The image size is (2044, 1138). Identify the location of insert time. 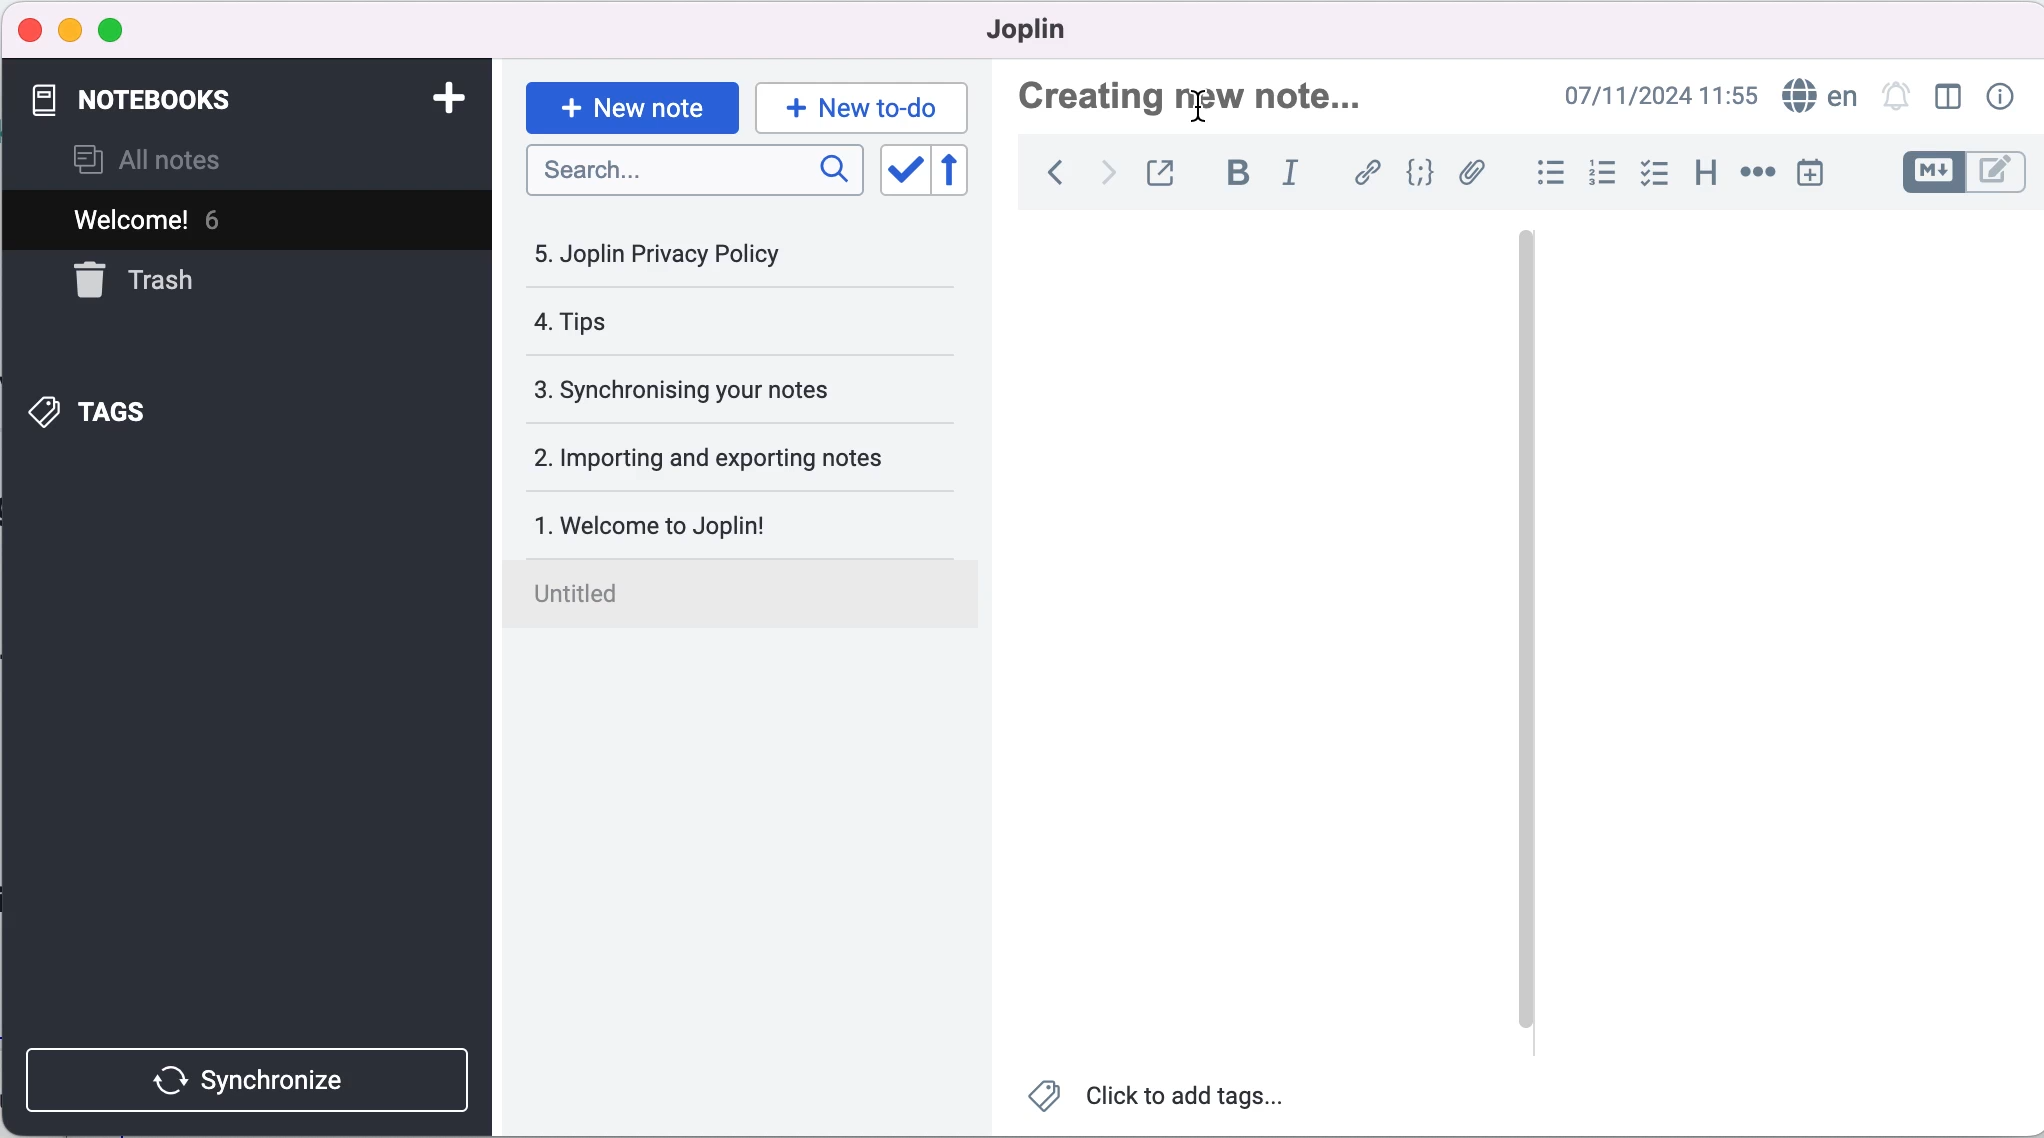
(1823, 172).